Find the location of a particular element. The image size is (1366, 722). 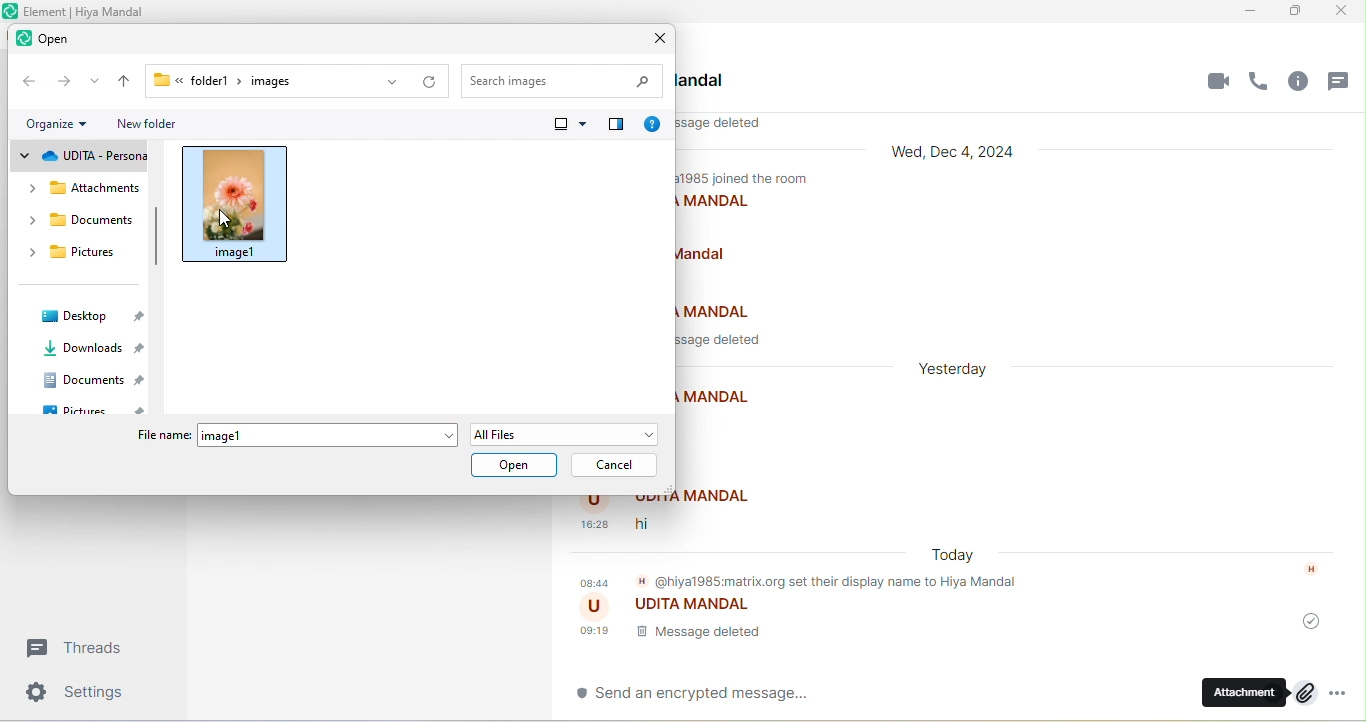

room info is located at coordinates (1306, 85).